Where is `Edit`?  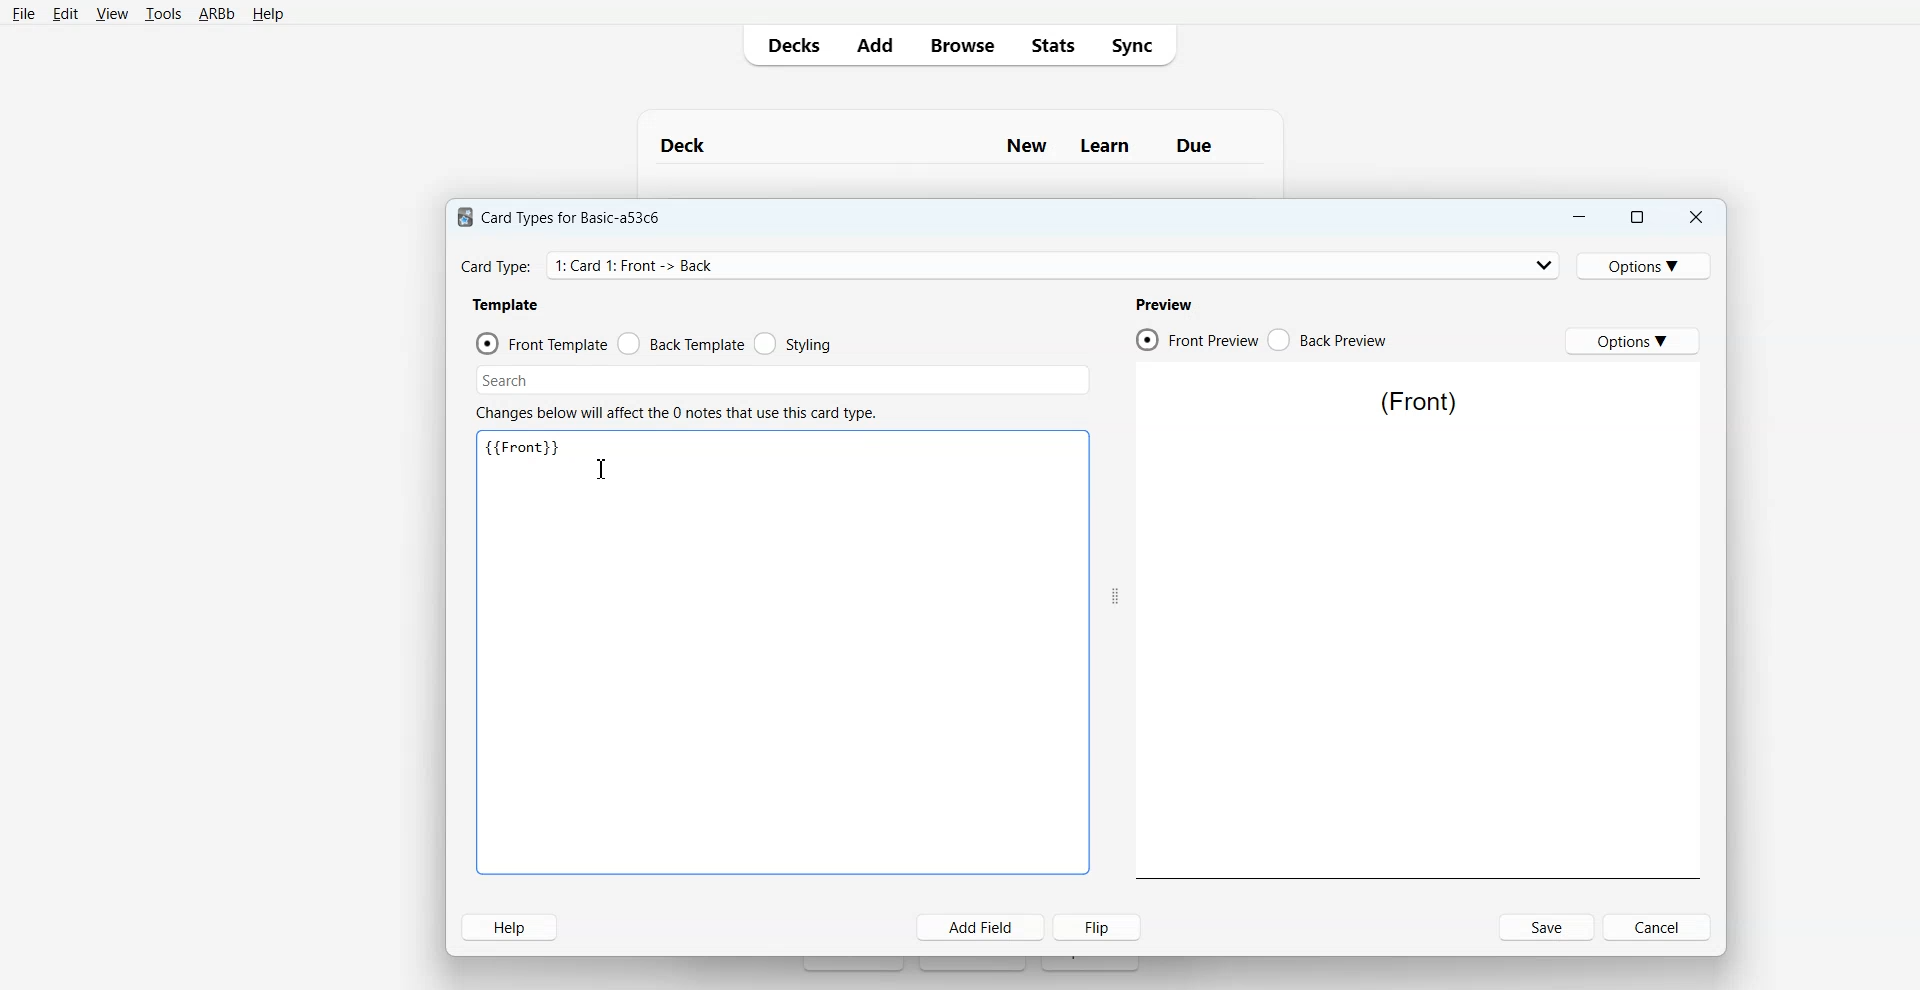
Edit is located at coordinates (66, 14).